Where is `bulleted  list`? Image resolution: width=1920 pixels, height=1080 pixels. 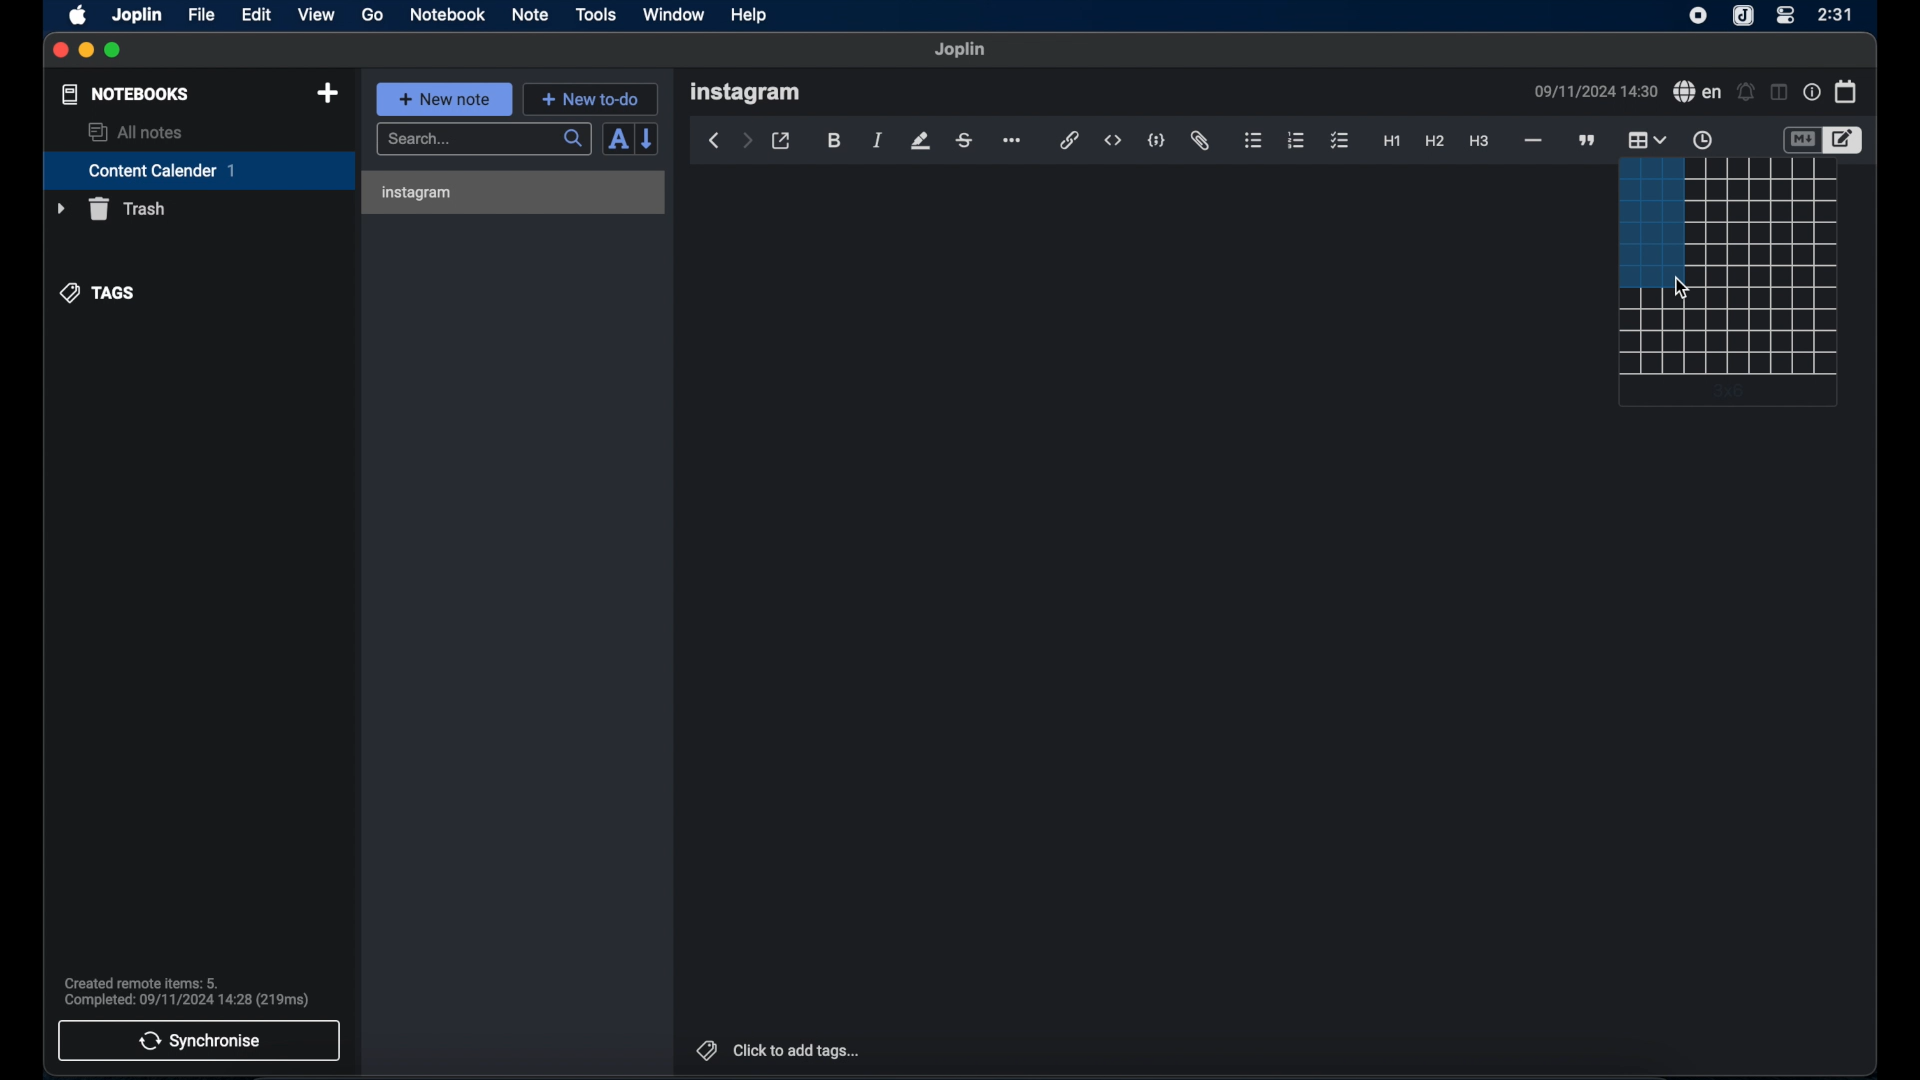 bulleted  list is located at coordinates (1254, 139).